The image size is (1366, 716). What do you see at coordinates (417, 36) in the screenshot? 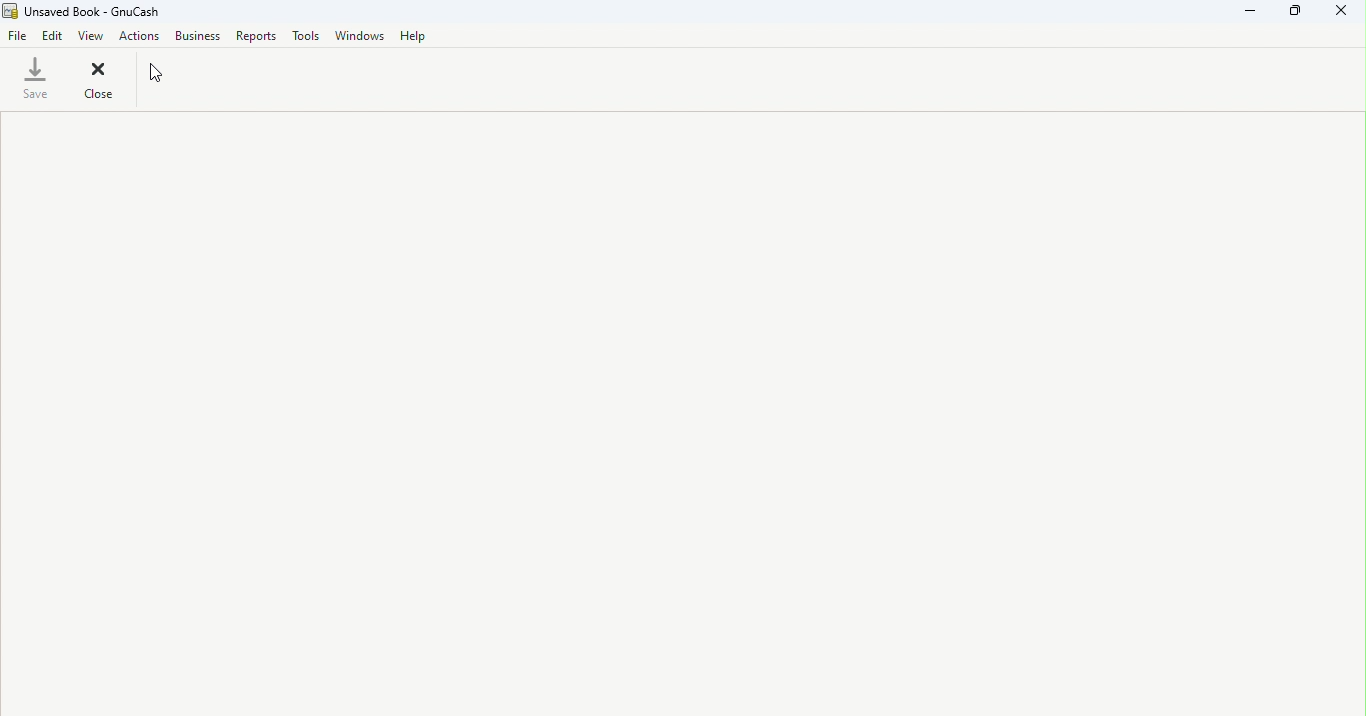
I see `help` at bounding box center [417, 36].